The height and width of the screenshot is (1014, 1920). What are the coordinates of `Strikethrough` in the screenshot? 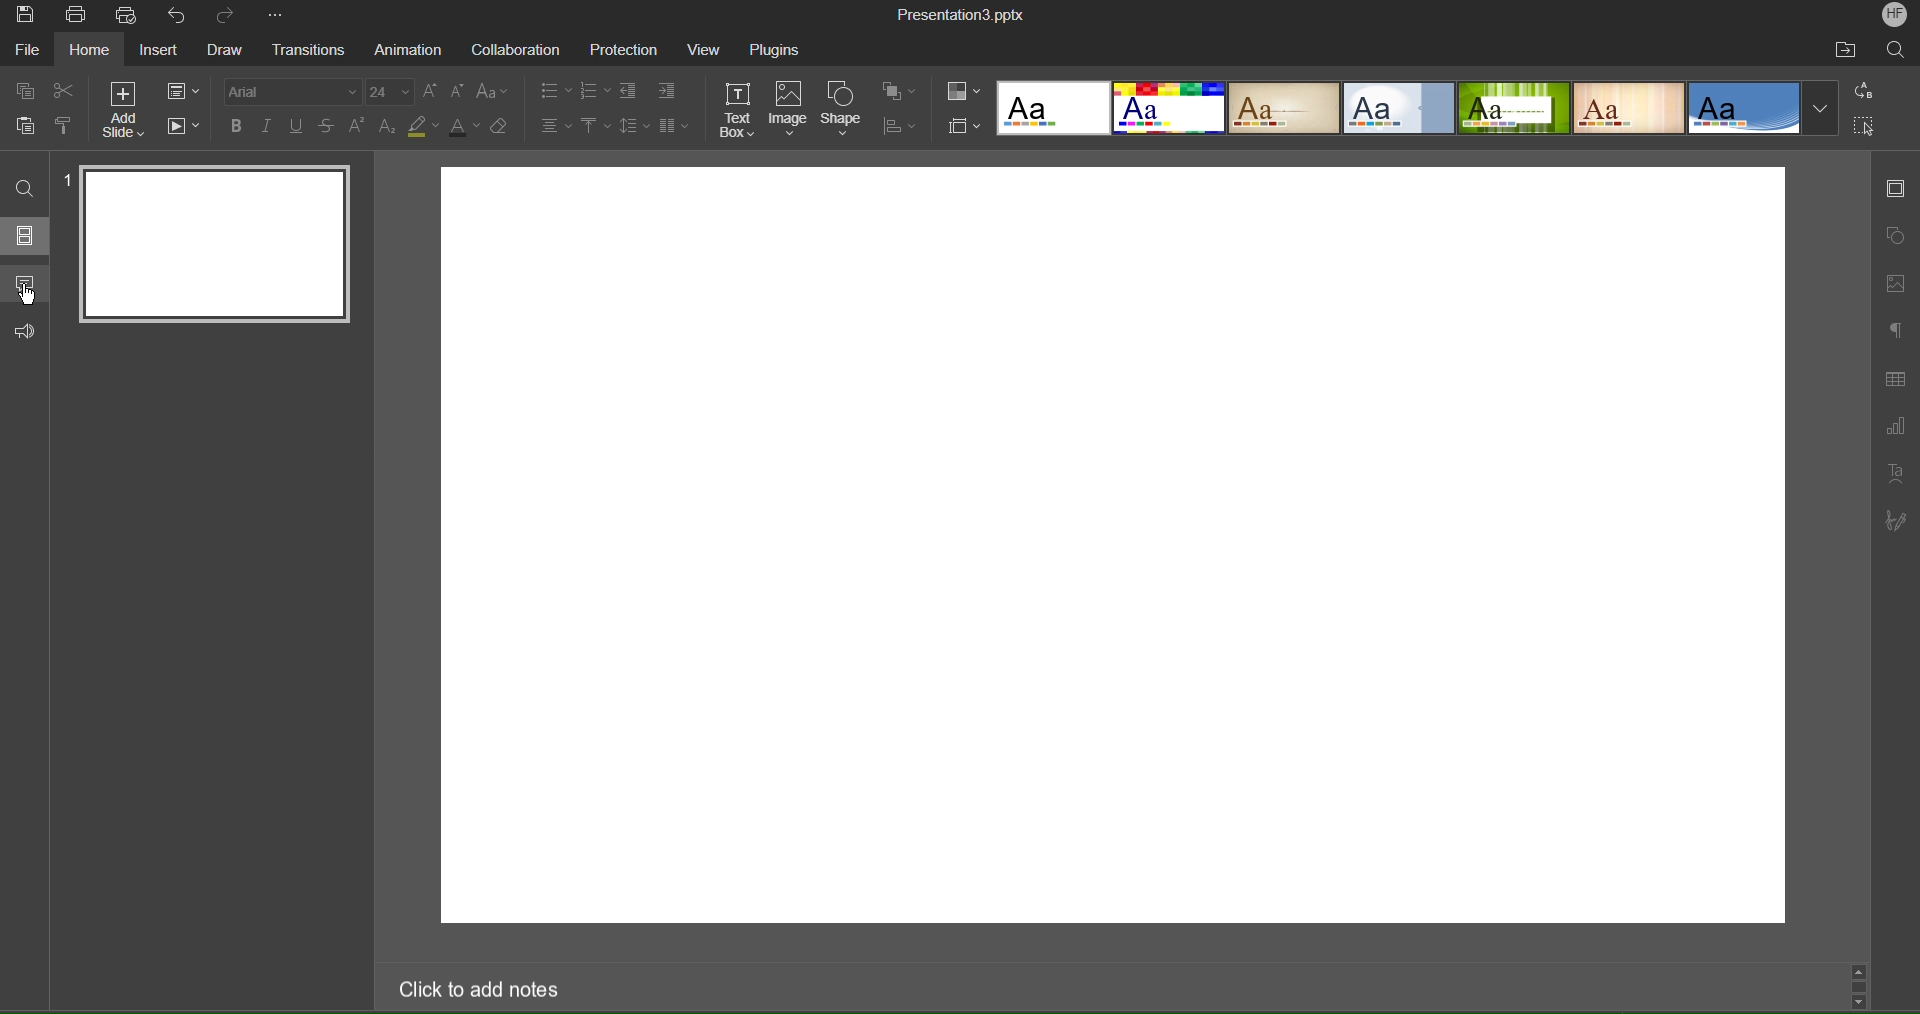 It's located at (328, 127).